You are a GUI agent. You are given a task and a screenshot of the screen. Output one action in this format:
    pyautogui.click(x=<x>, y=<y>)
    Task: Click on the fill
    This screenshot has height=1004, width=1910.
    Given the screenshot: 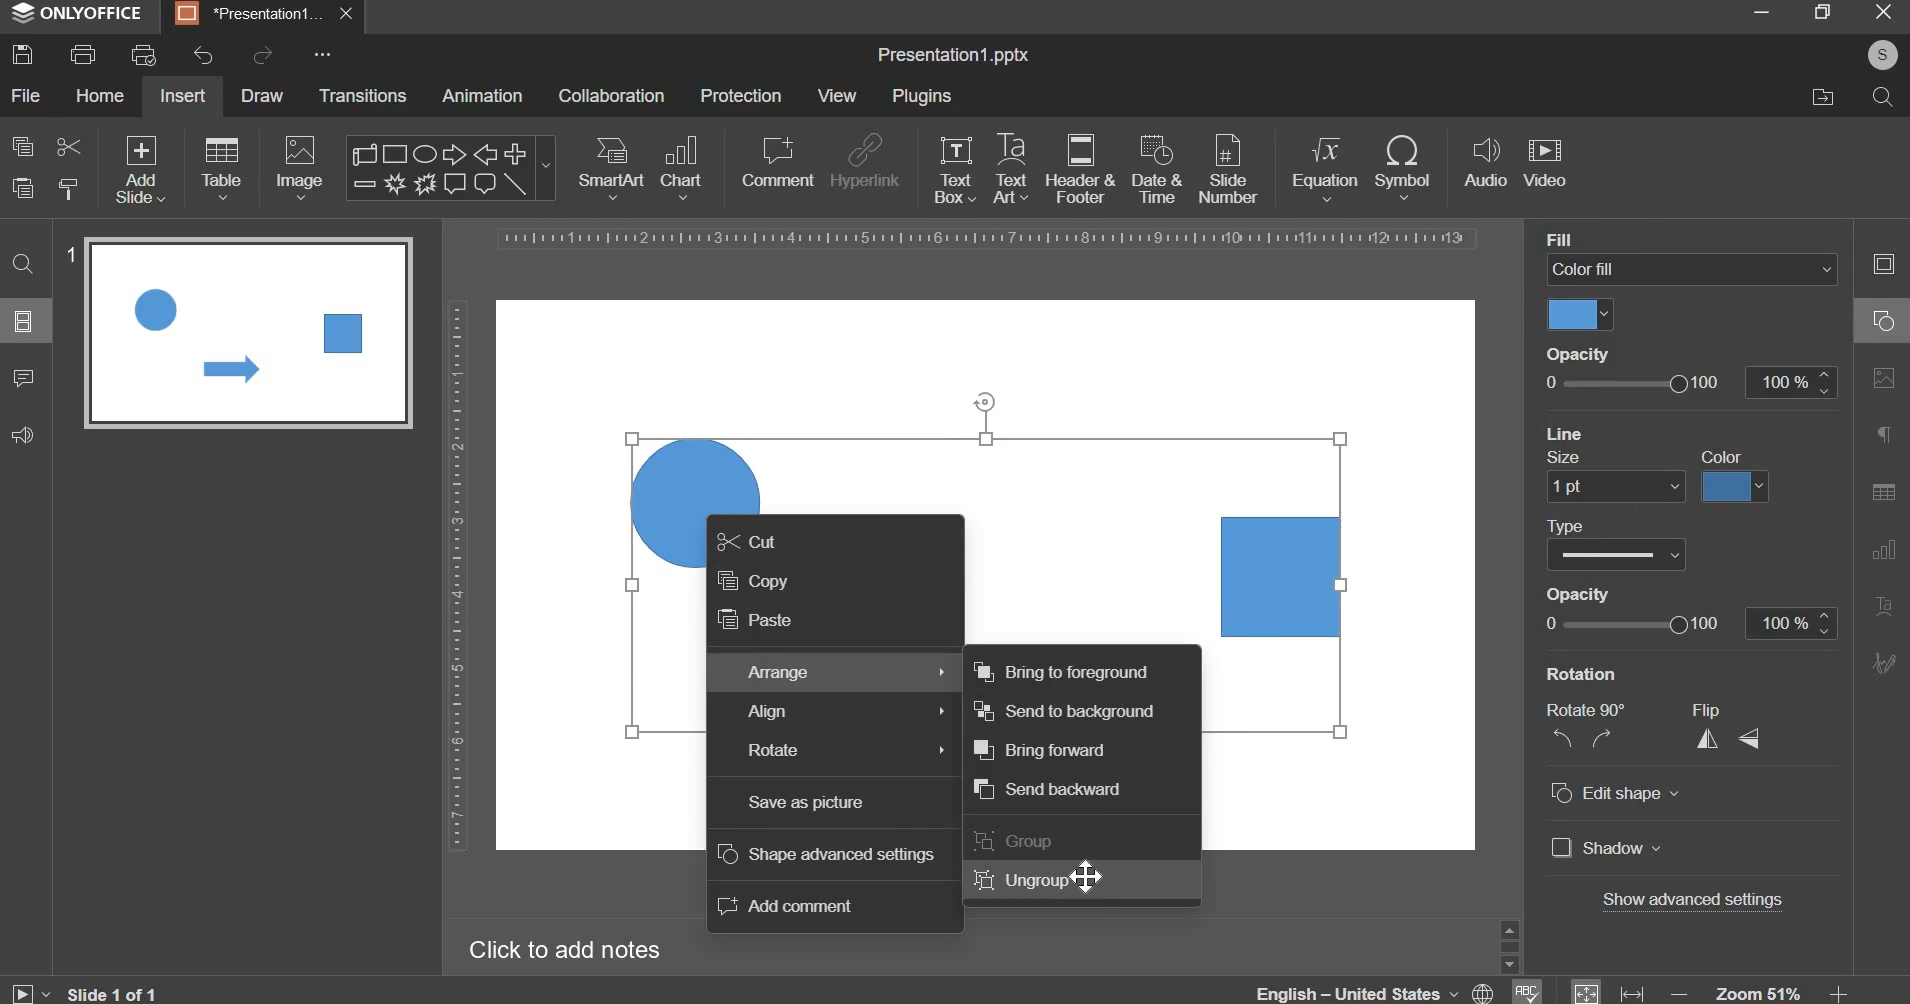 What is the action you would take?
    pyautogui.click(x=1577, y=239)
    